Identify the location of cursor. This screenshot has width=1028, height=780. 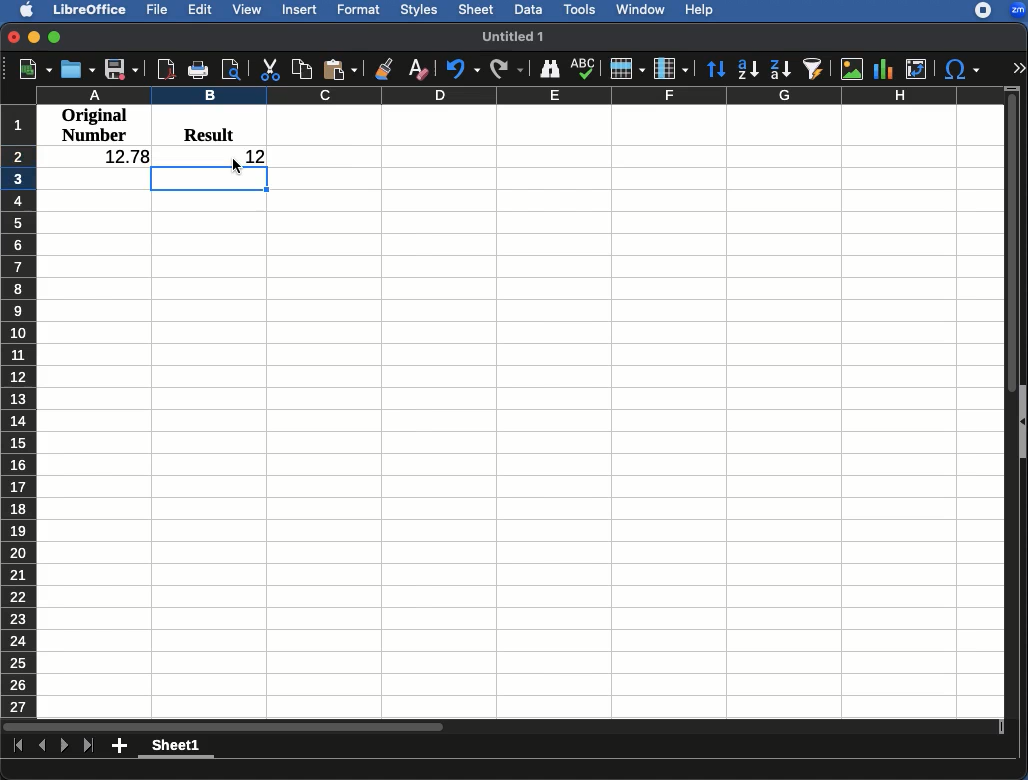
(237, 166).